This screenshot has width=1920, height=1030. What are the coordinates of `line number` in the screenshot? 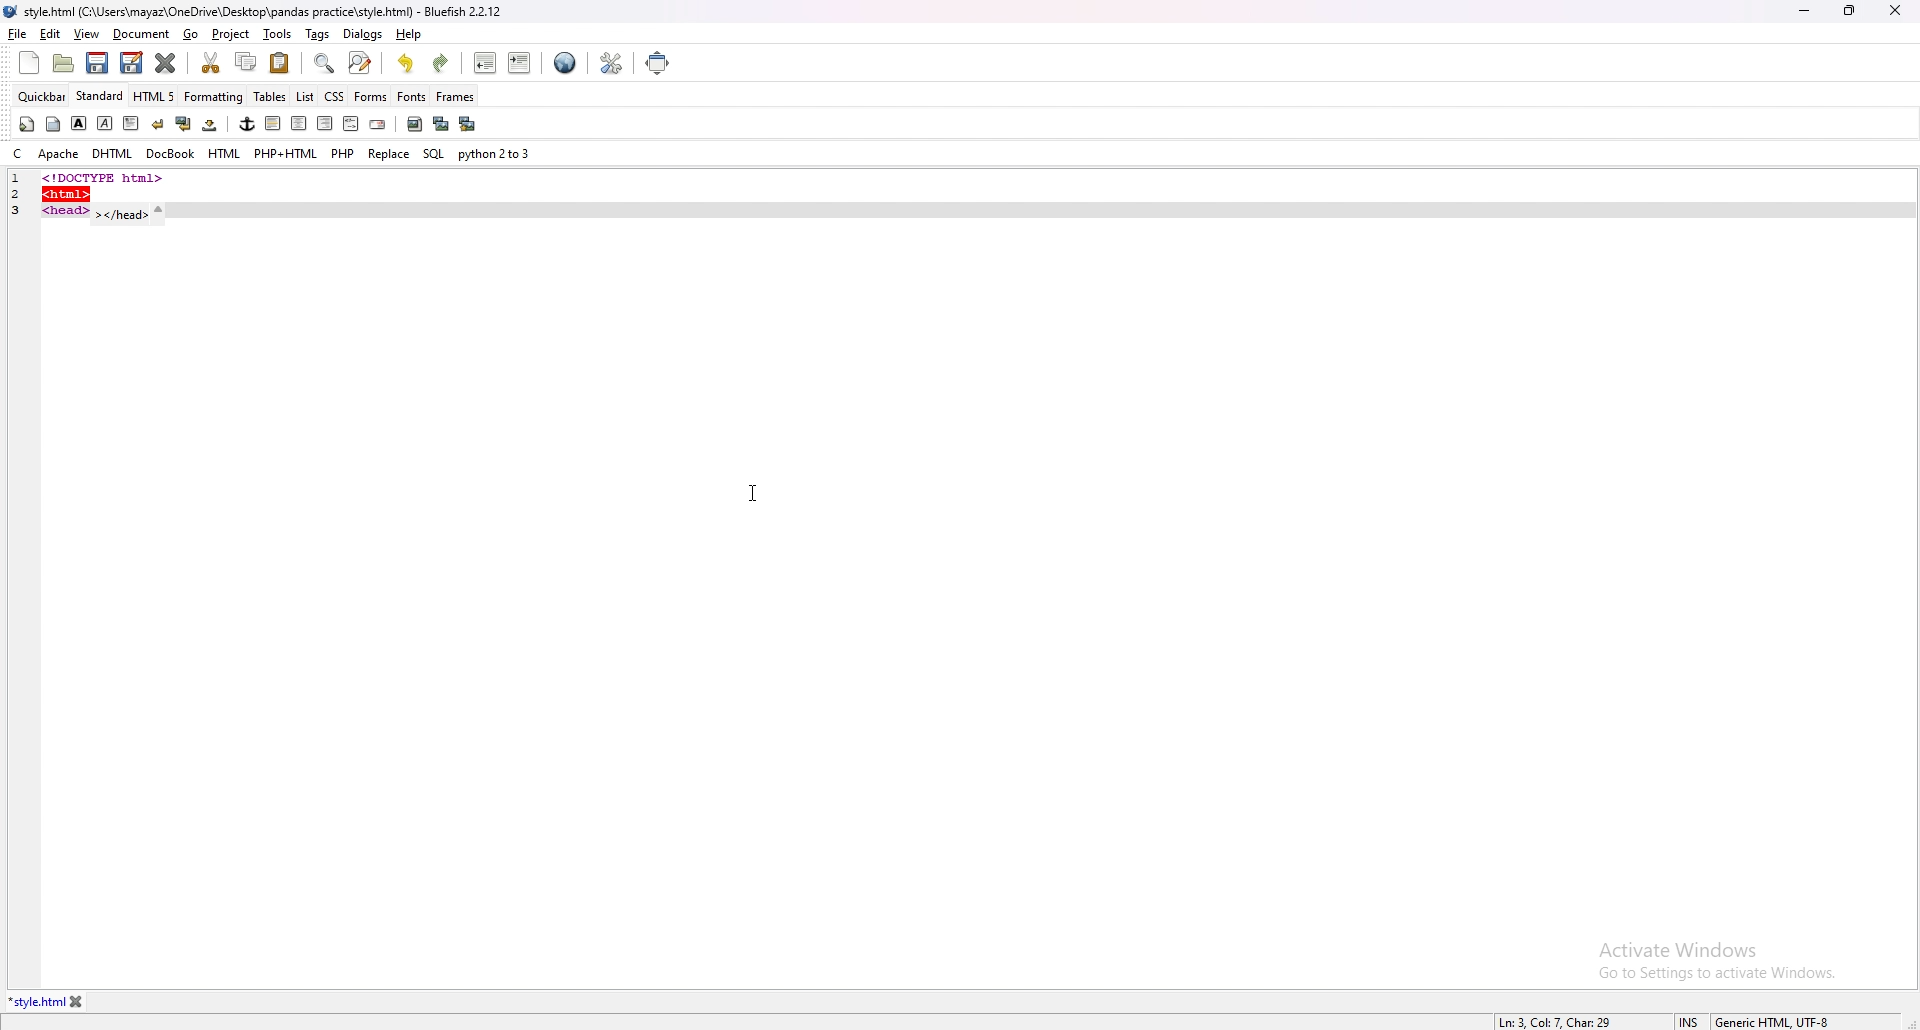 It's located at (22, 210).